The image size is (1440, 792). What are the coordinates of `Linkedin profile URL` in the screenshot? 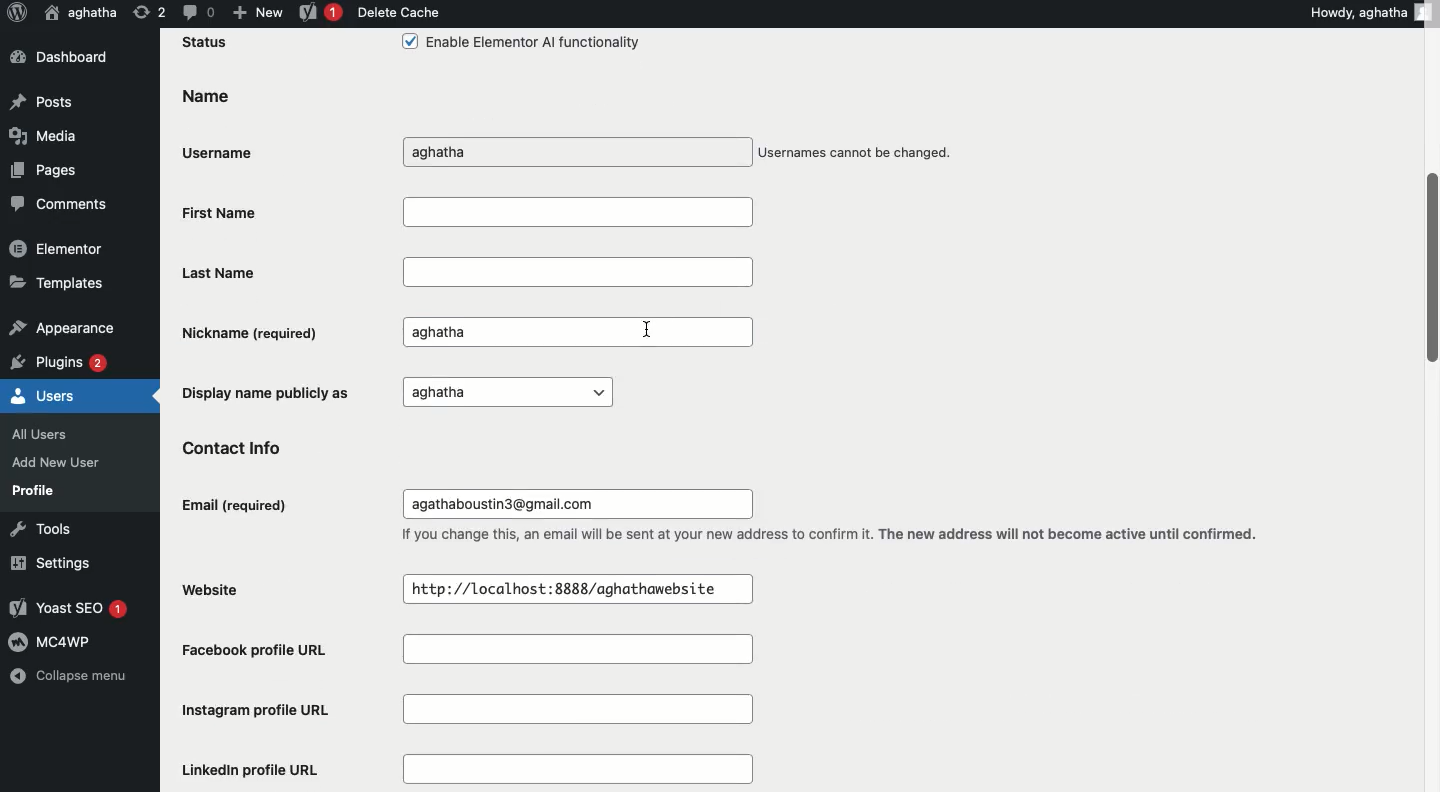 It's located at (466, 769).